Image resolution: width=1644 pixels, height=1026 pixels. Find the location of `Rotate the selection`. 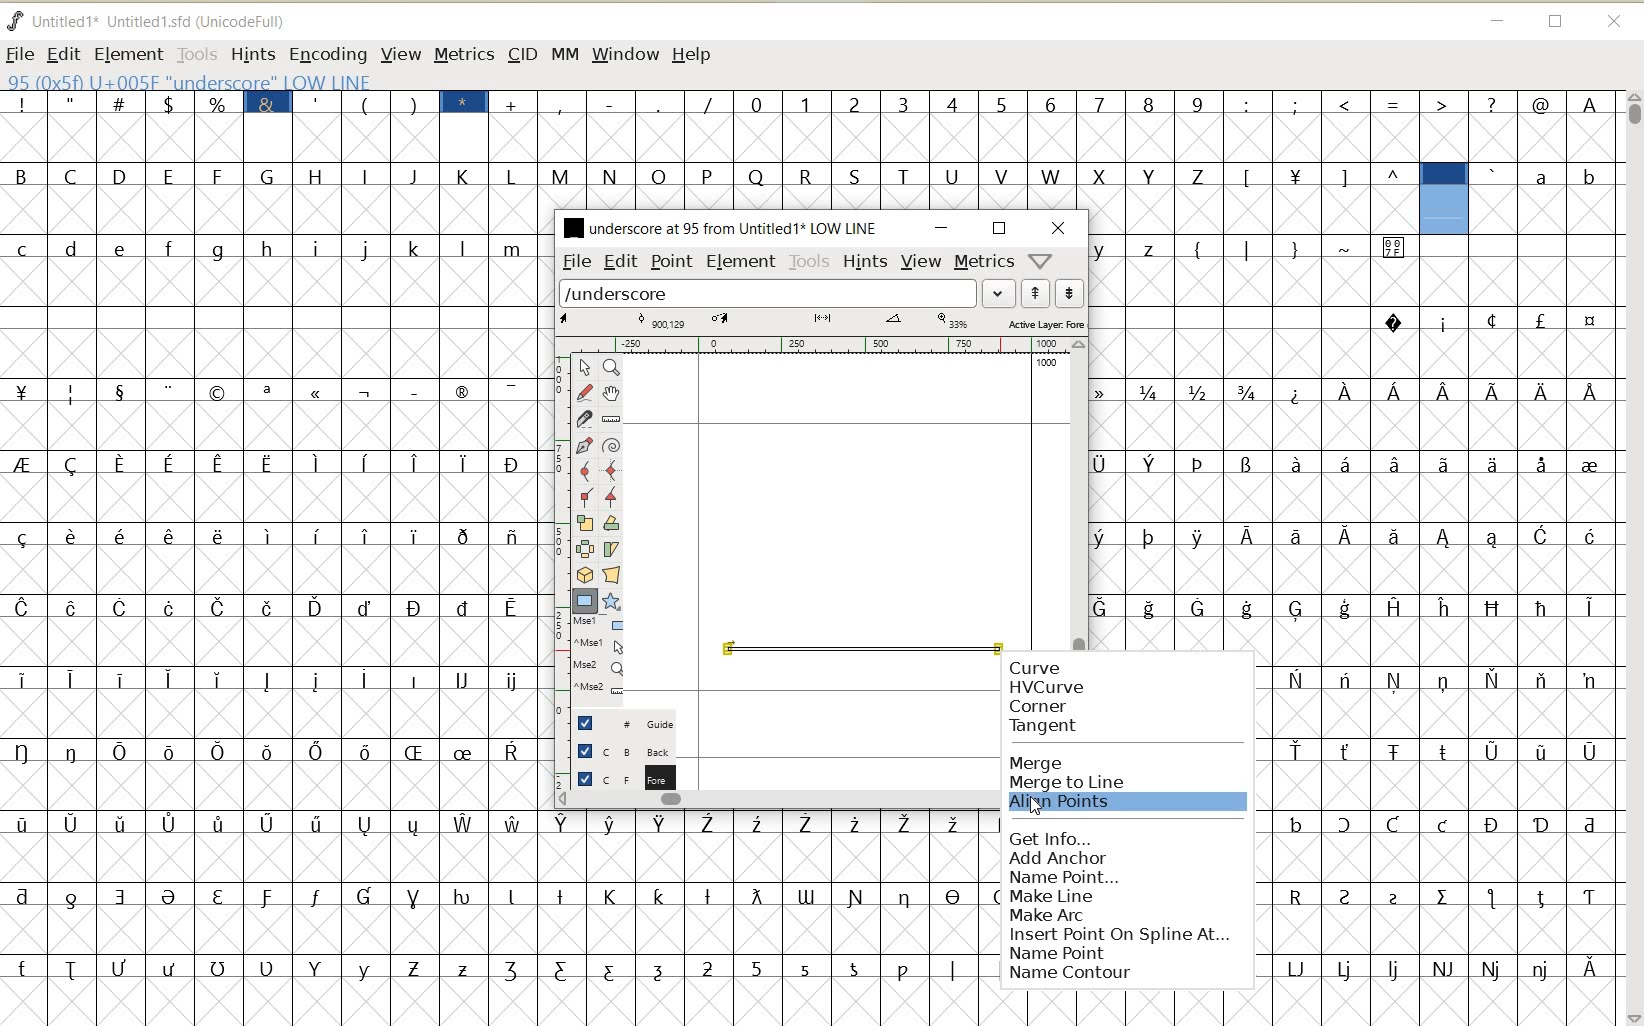

Rotate the selection is located at coordinates (612, 523).